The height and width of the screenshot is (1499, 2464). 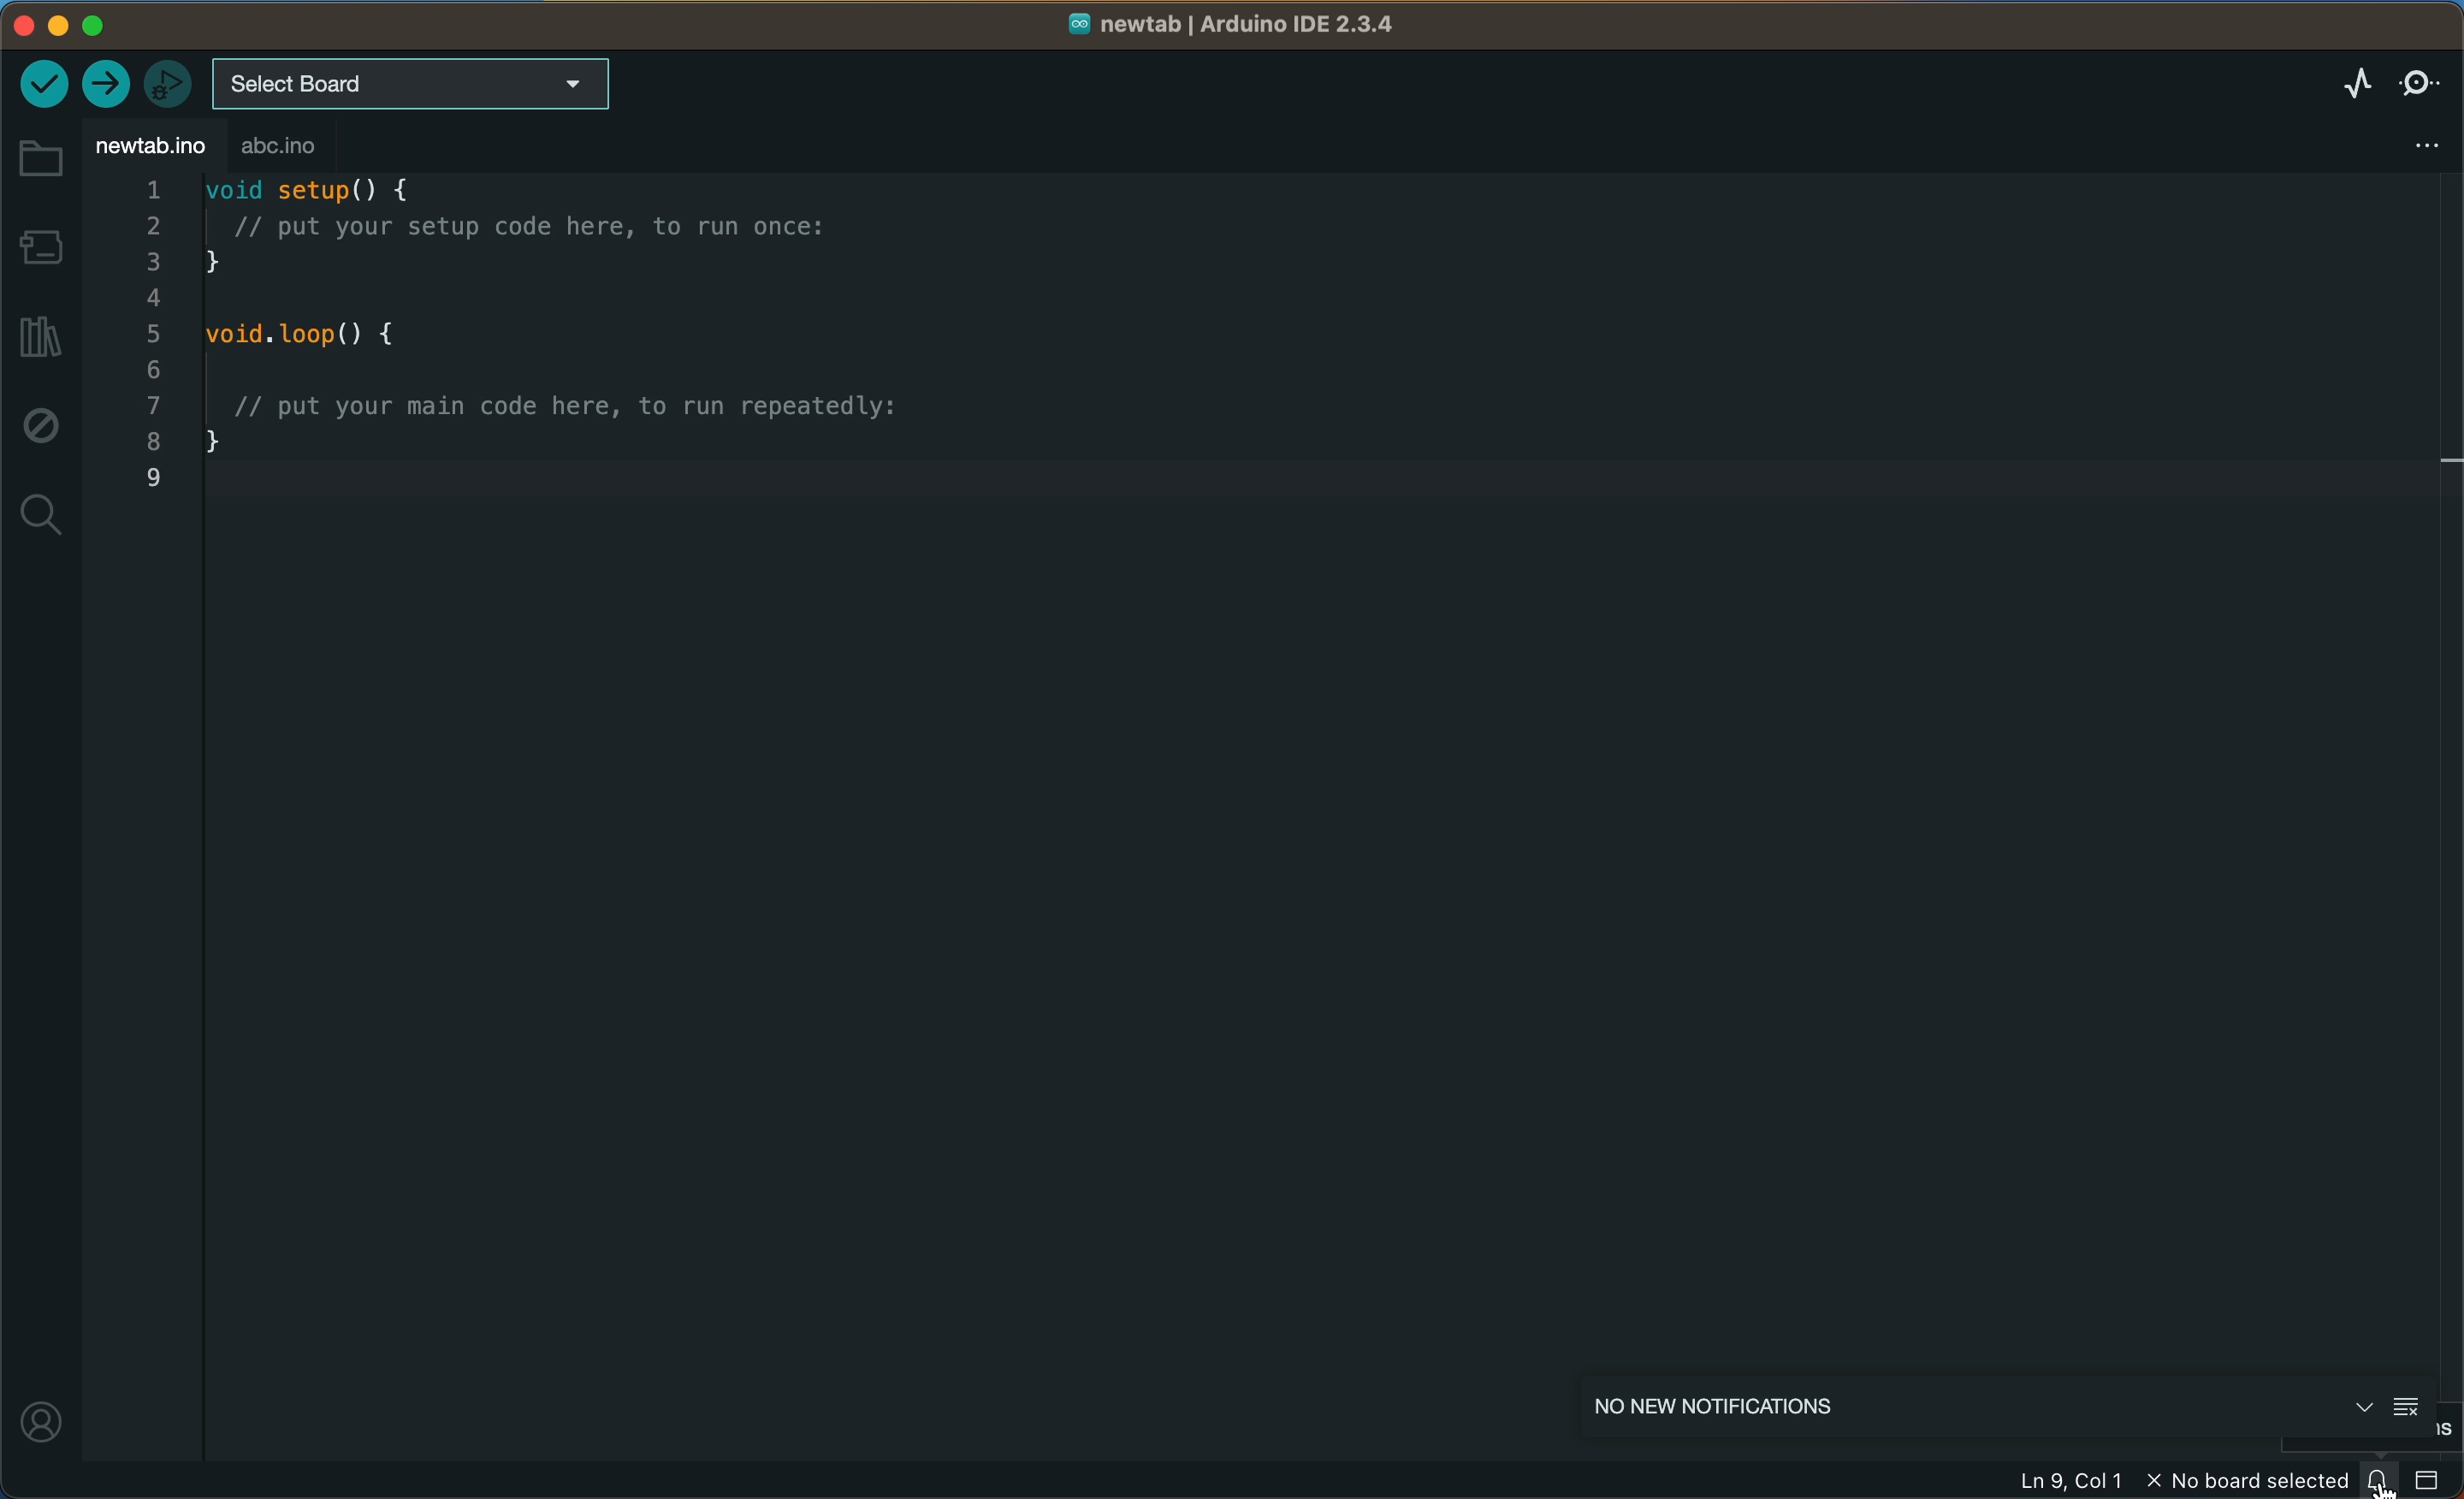 I want to click on clear, so click(x=2409, y=1406).